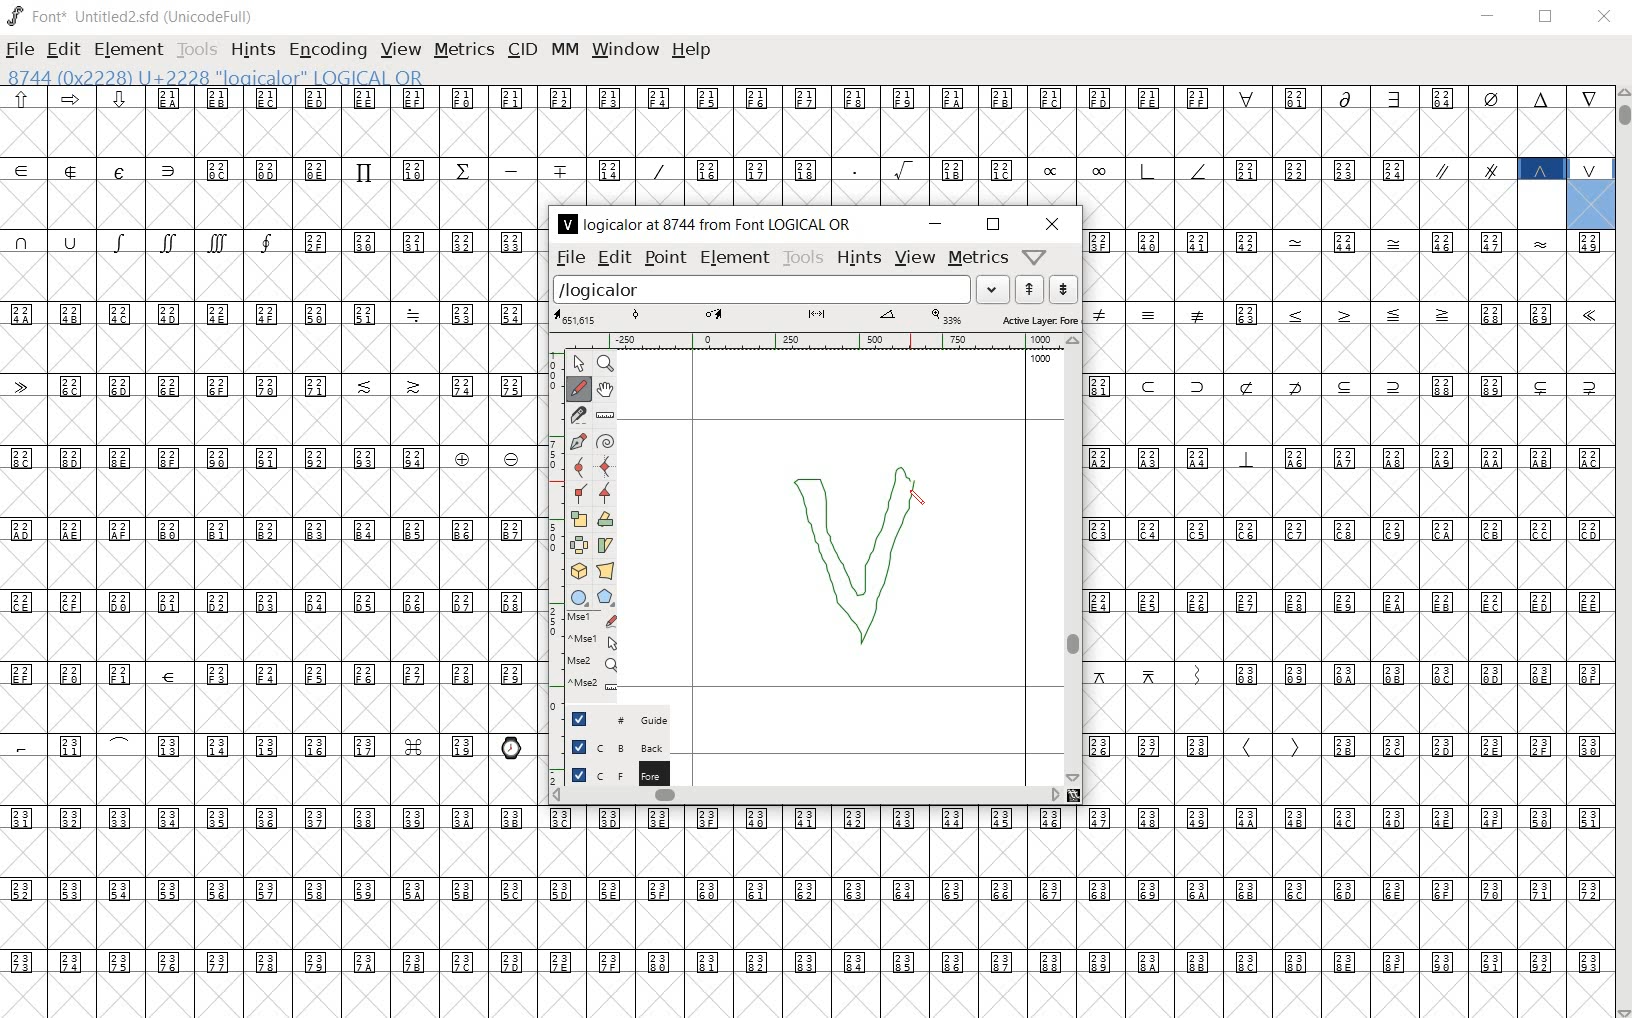 This screenshot has height=1018, width=1632. What do you see at coordinates (610, 597) in the screenshot?
I see `polygon or star` at bounding box center [610, 597].